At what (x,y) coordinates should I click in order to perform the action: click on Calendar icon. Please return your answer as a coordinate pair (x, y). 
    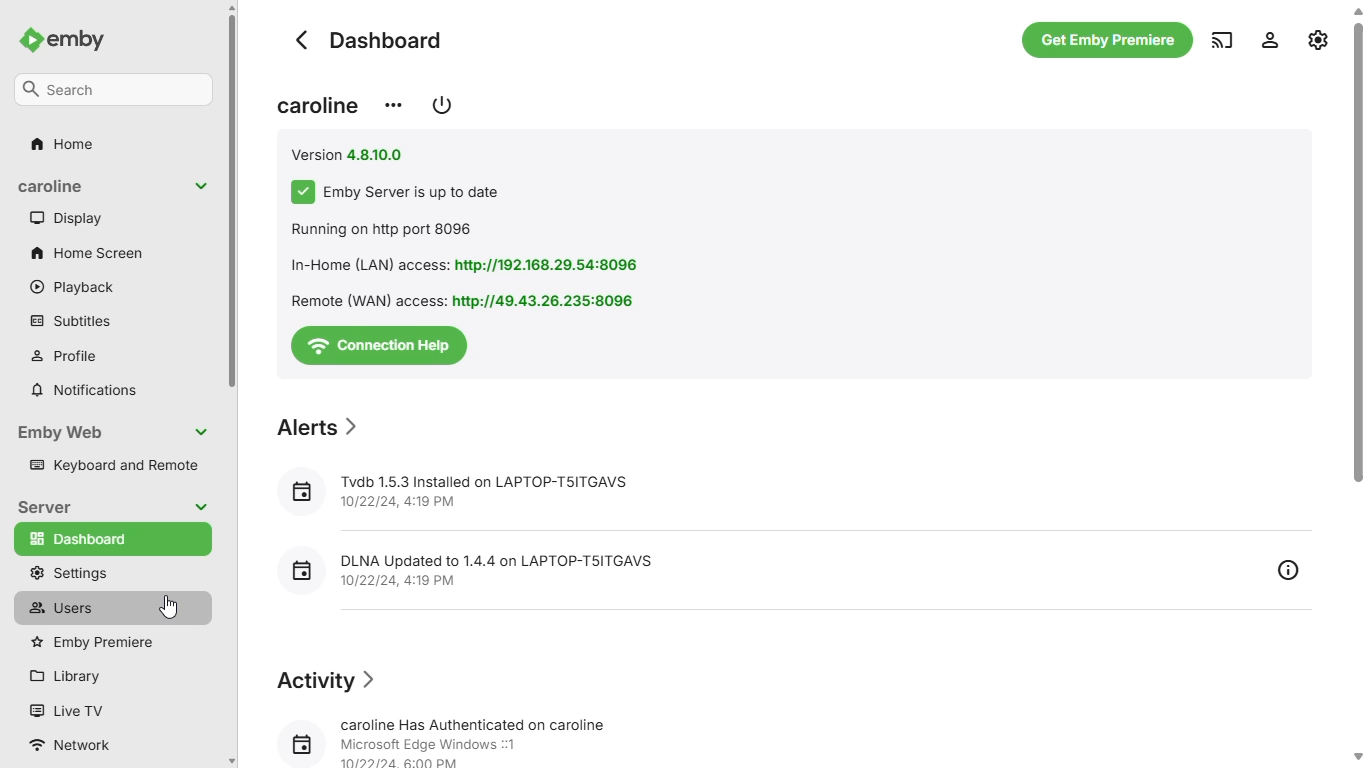
    Looking at the image, I should click on (302, 741).